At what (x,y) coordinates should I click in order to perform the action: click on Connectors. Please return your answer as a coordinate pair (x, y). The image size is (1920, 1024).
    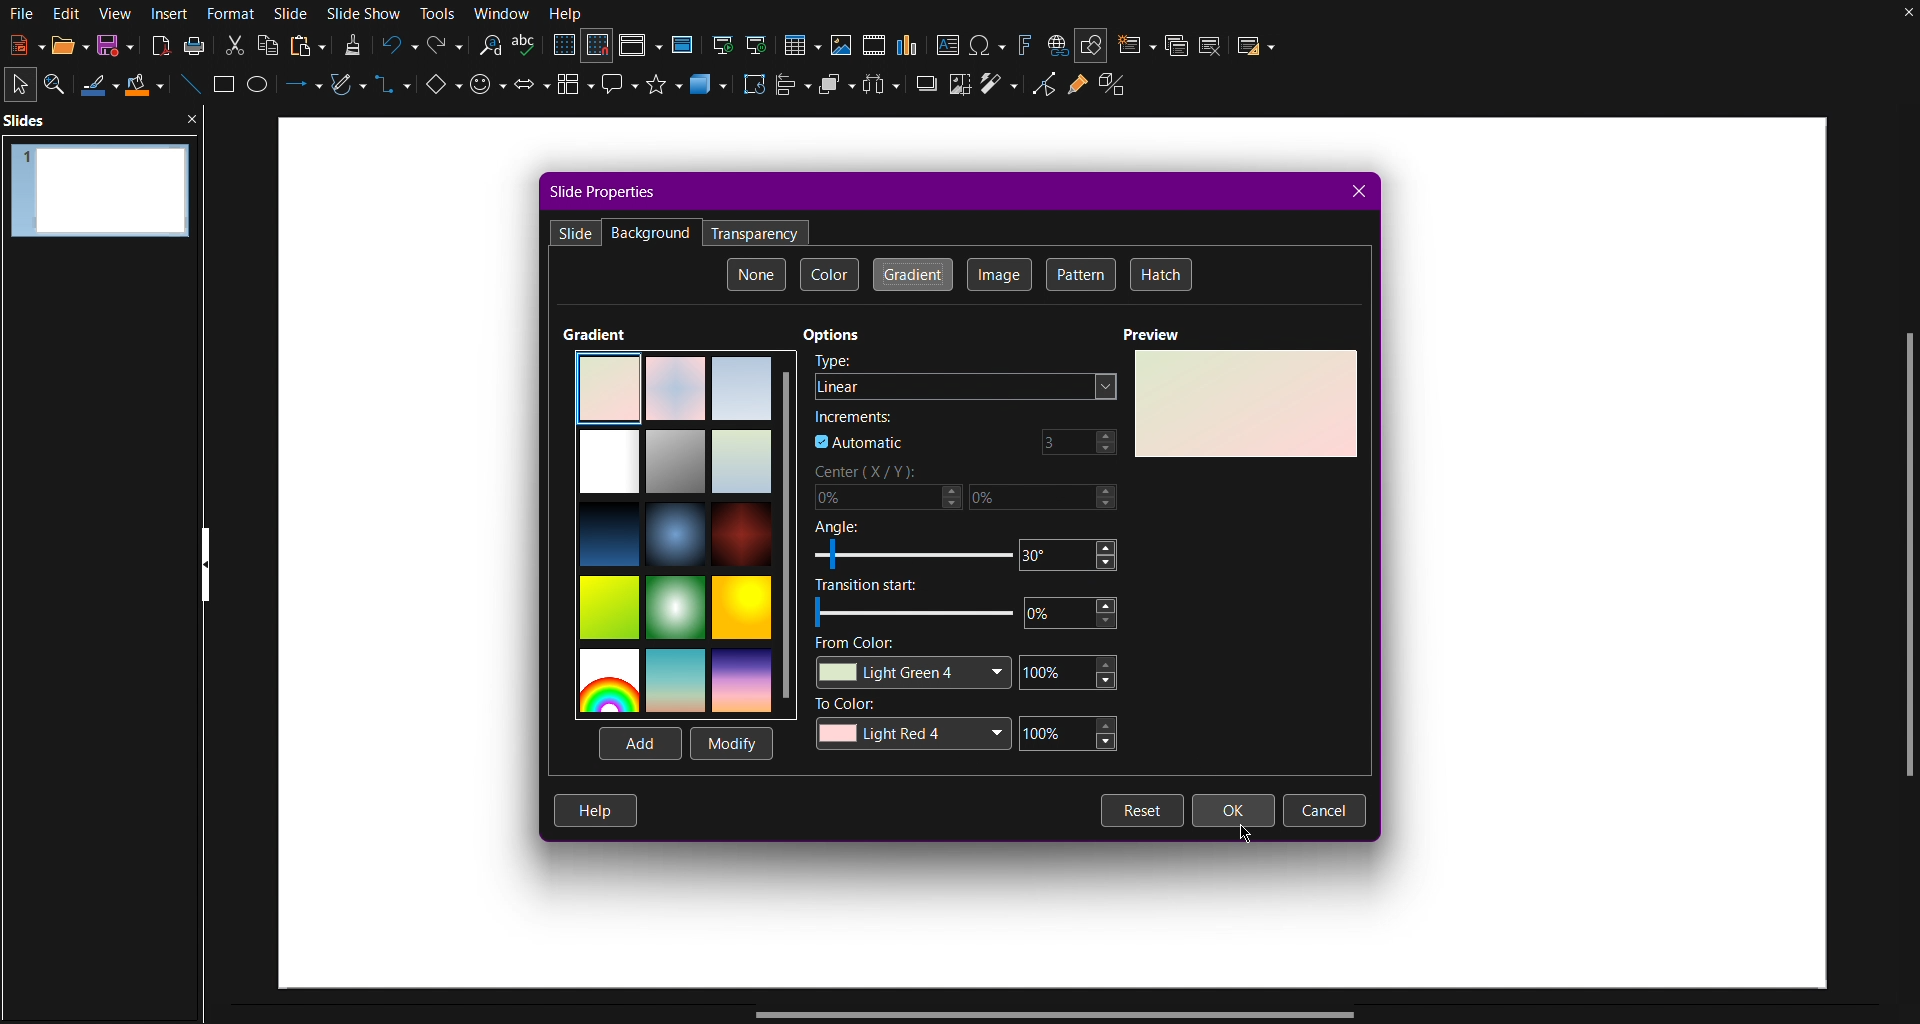
    Looking at the image, I should click on (394, 93).